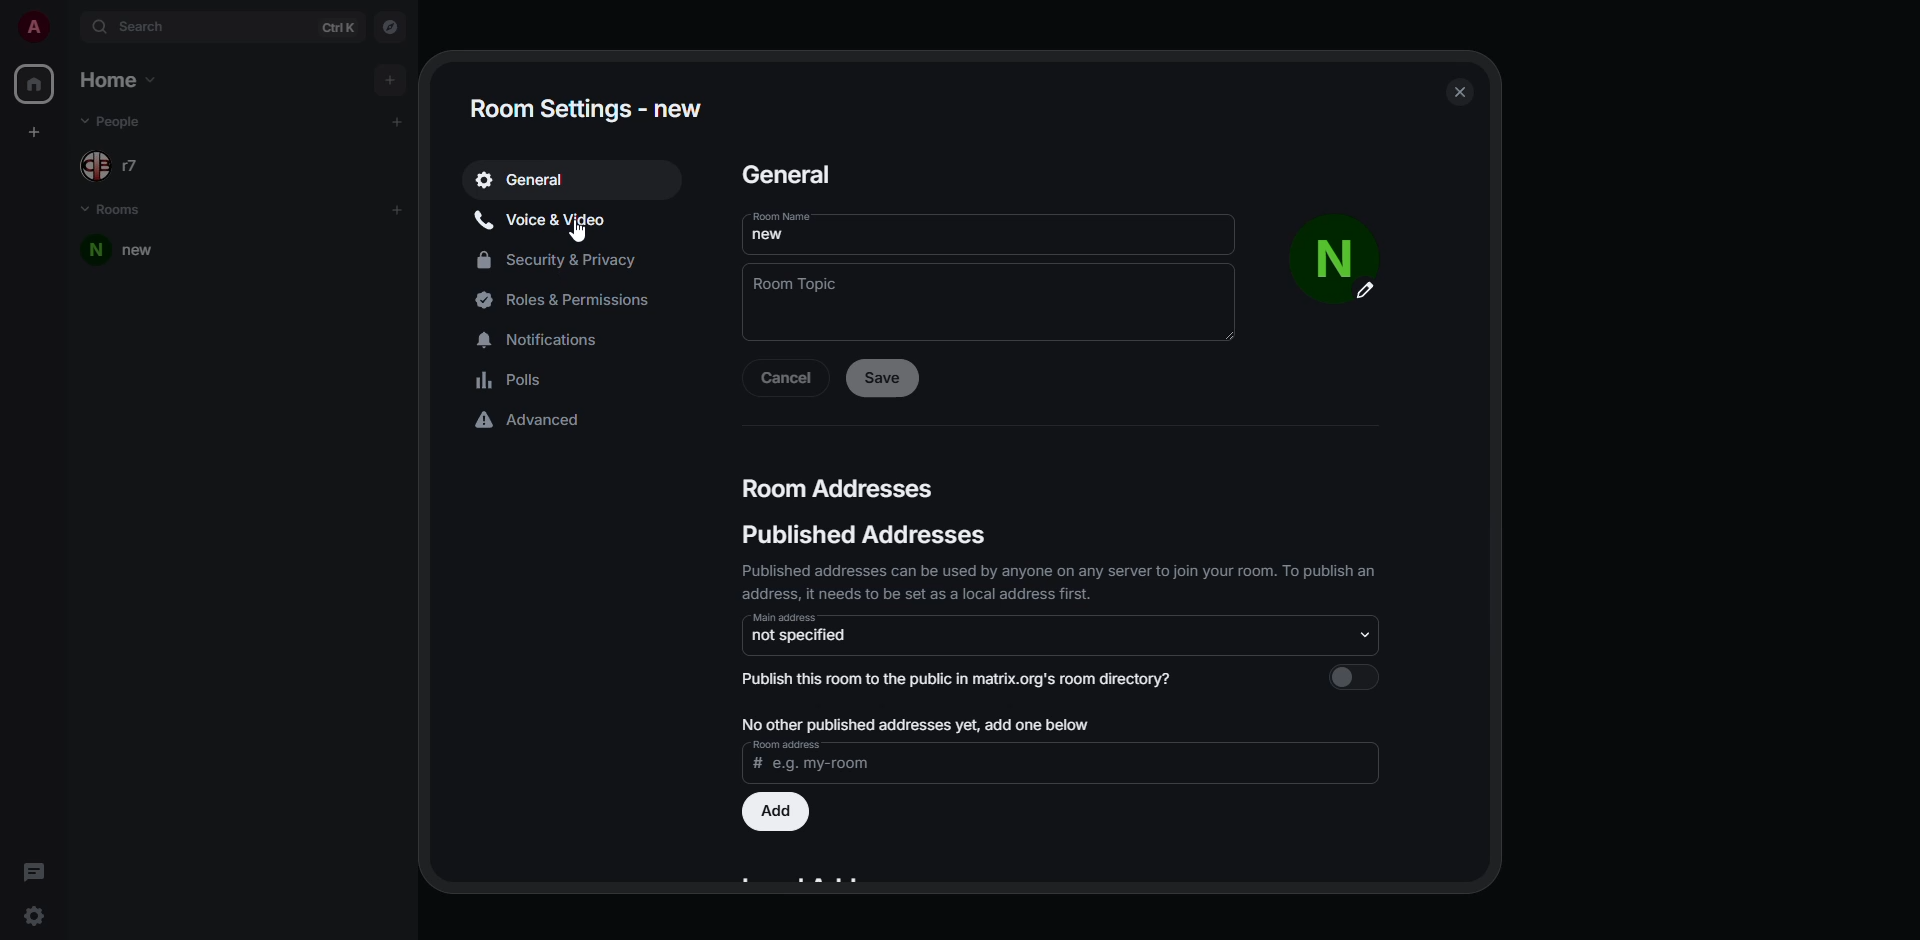 This screenshot has height=940, width=1920. Describe the element at coordinates (121, 81) in the screenshot. I see `home` at that location.